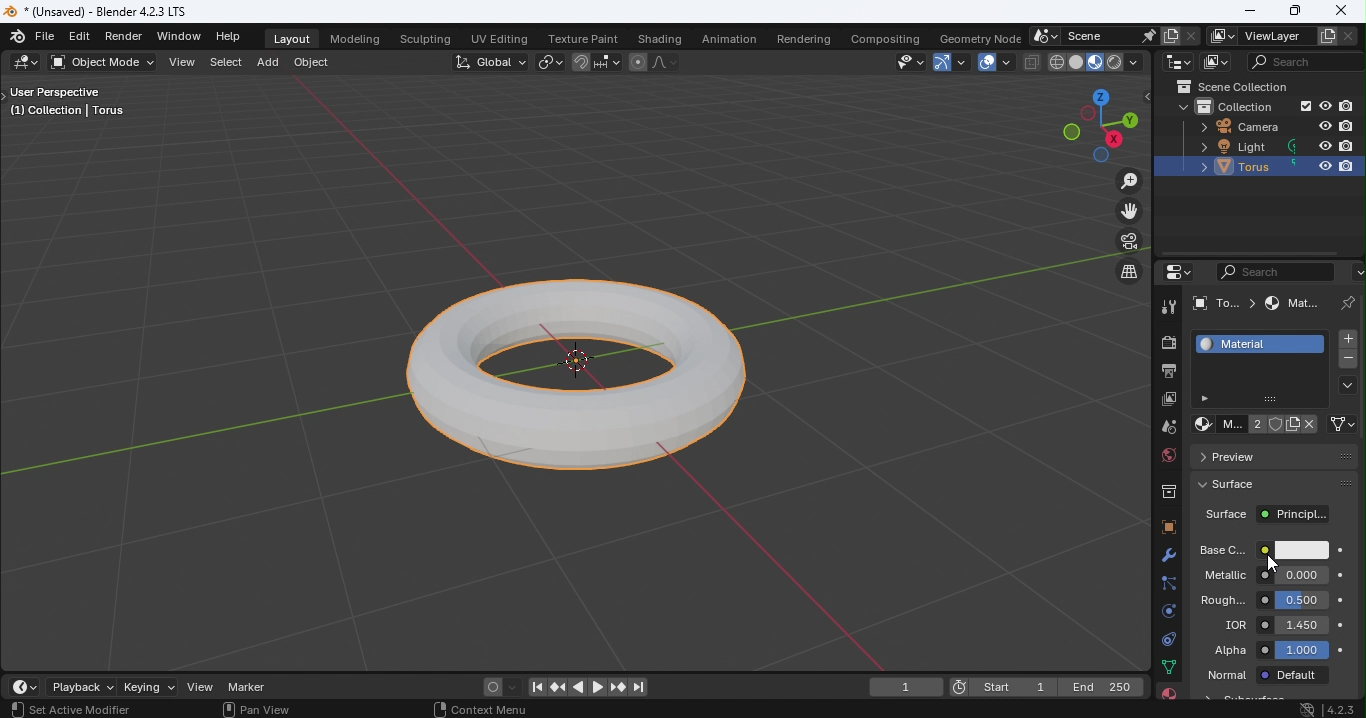 Image resolution: width=1366 pixels, height=718 pixels. I want to click on Object, so click(312, 63).